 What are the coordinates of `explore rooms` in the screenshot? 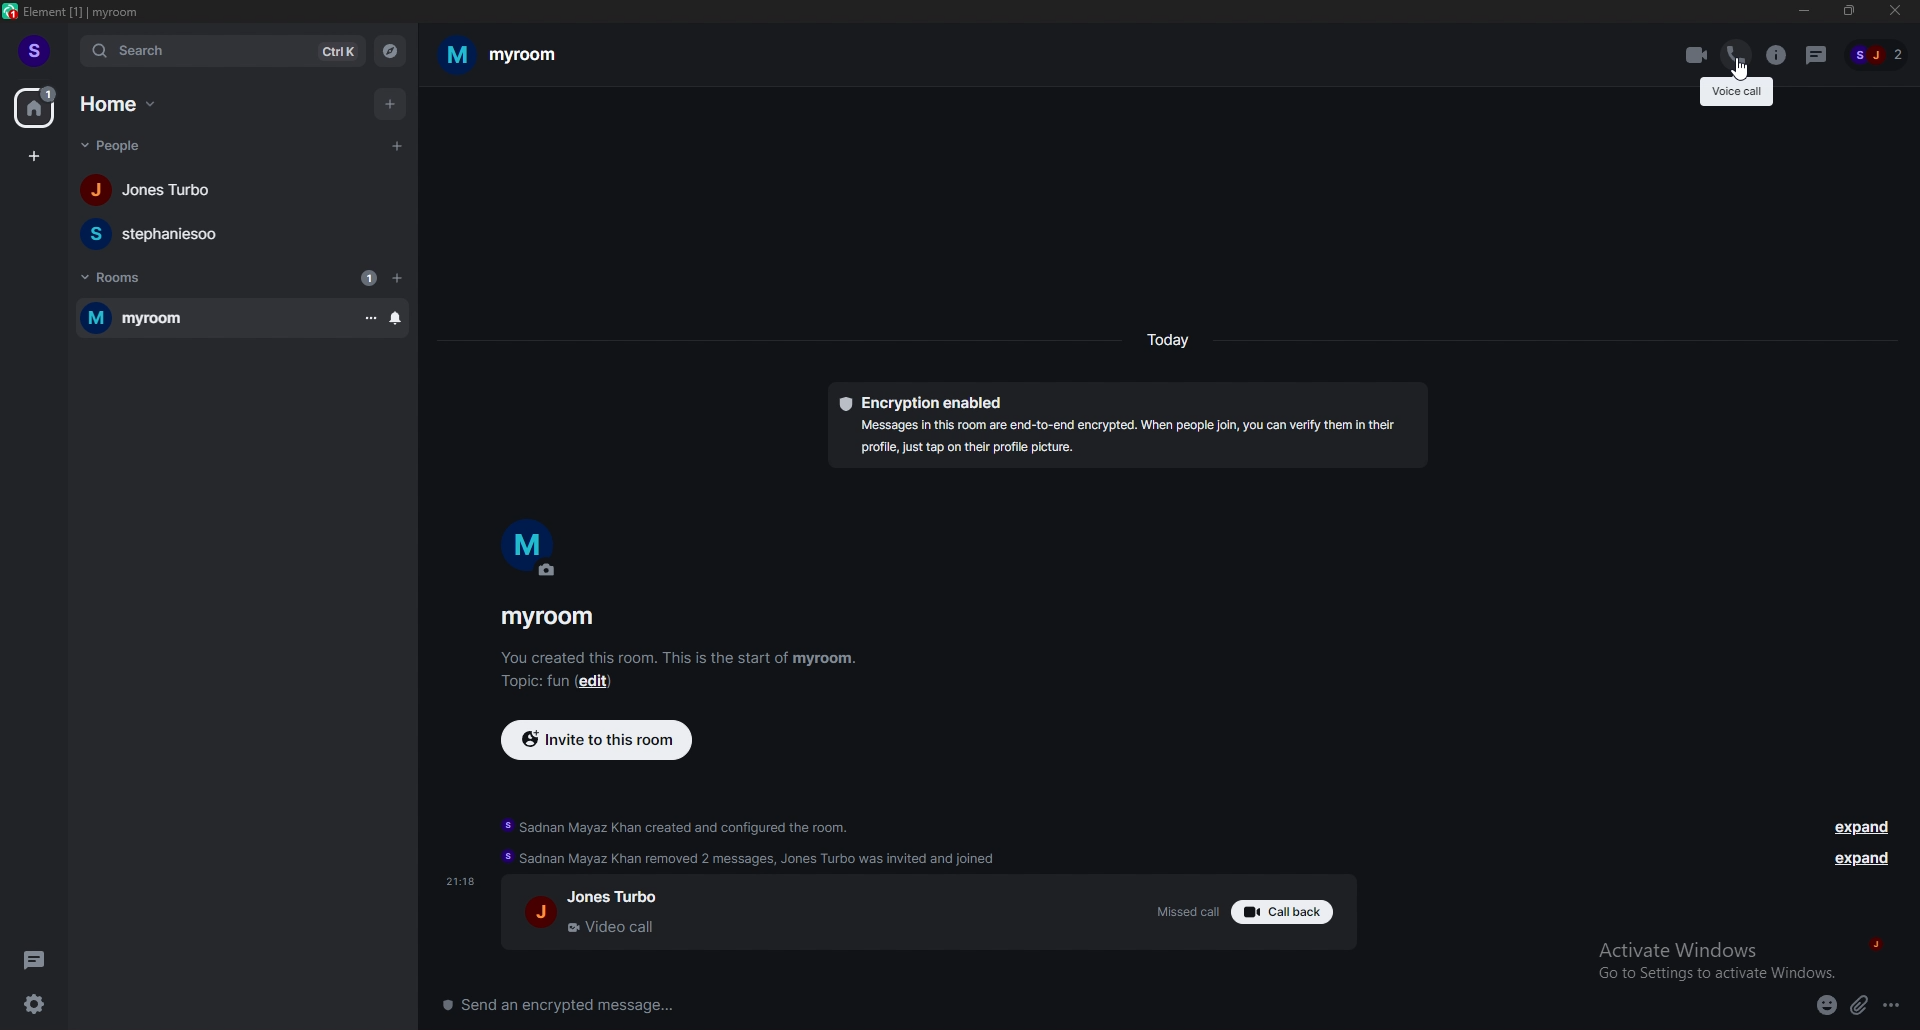 It's located at (390, 52).